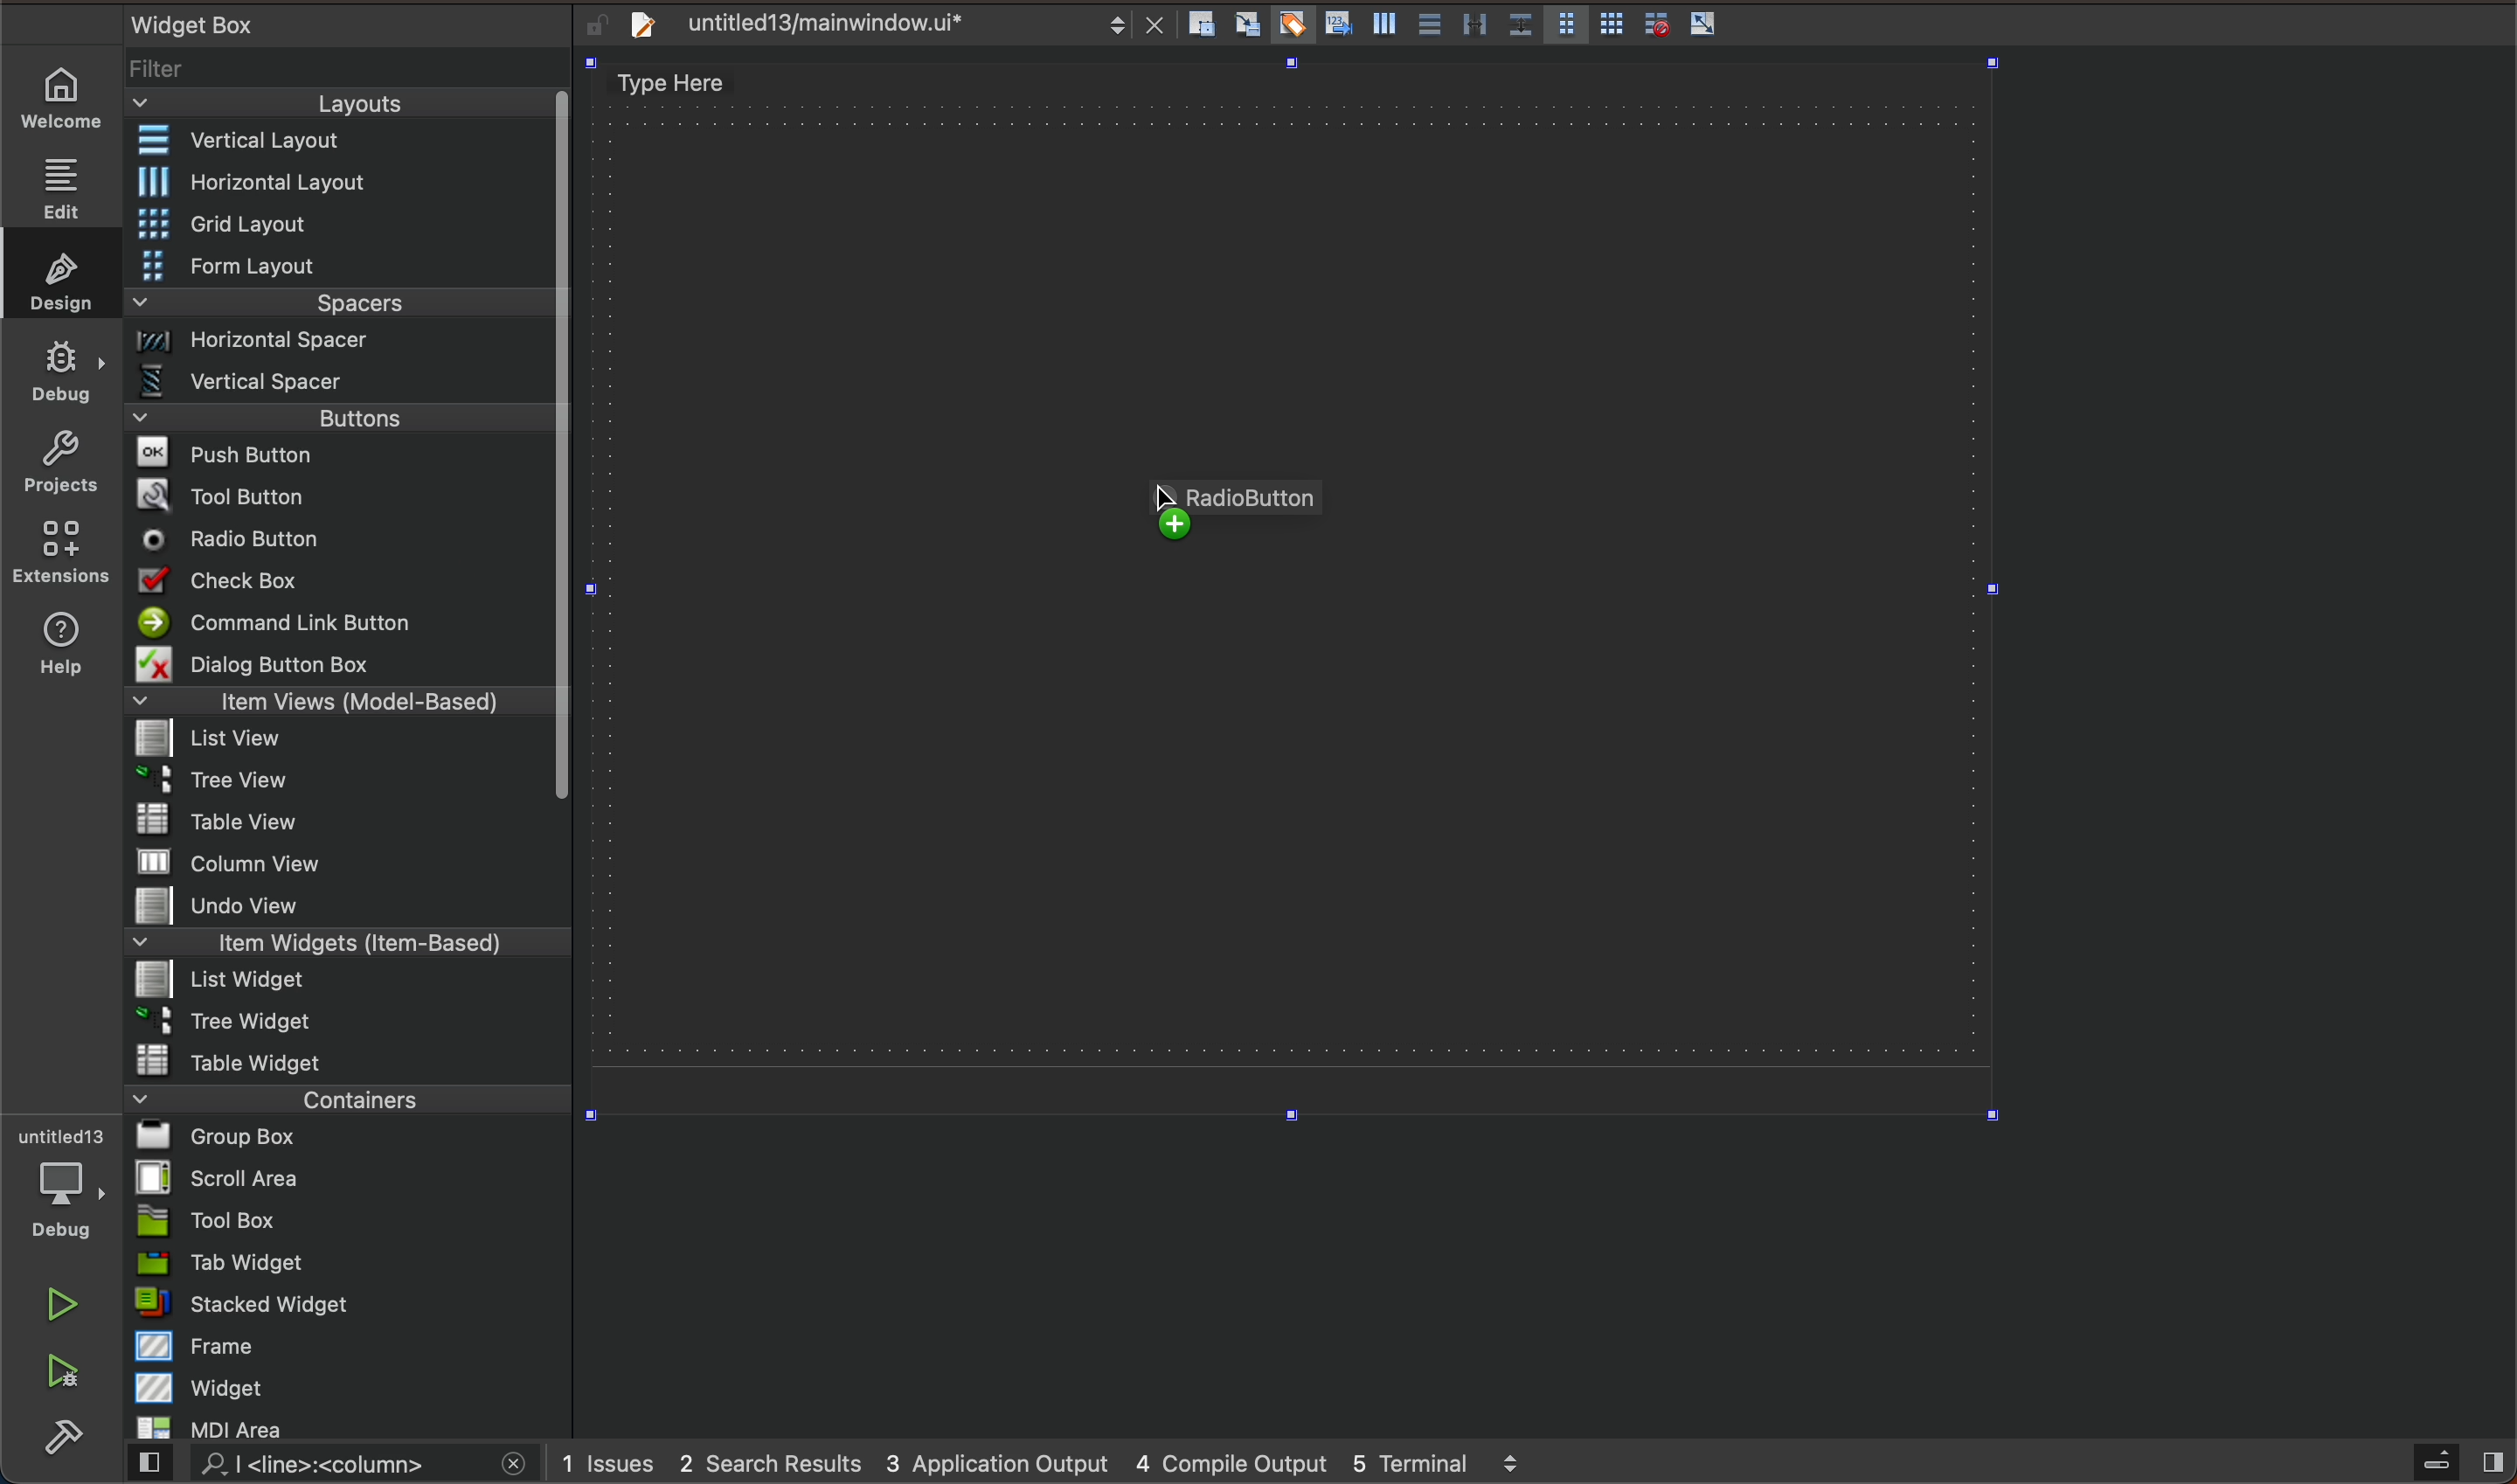 The image size is (2517, 1484). I want to click on run, so click(65, 1304).